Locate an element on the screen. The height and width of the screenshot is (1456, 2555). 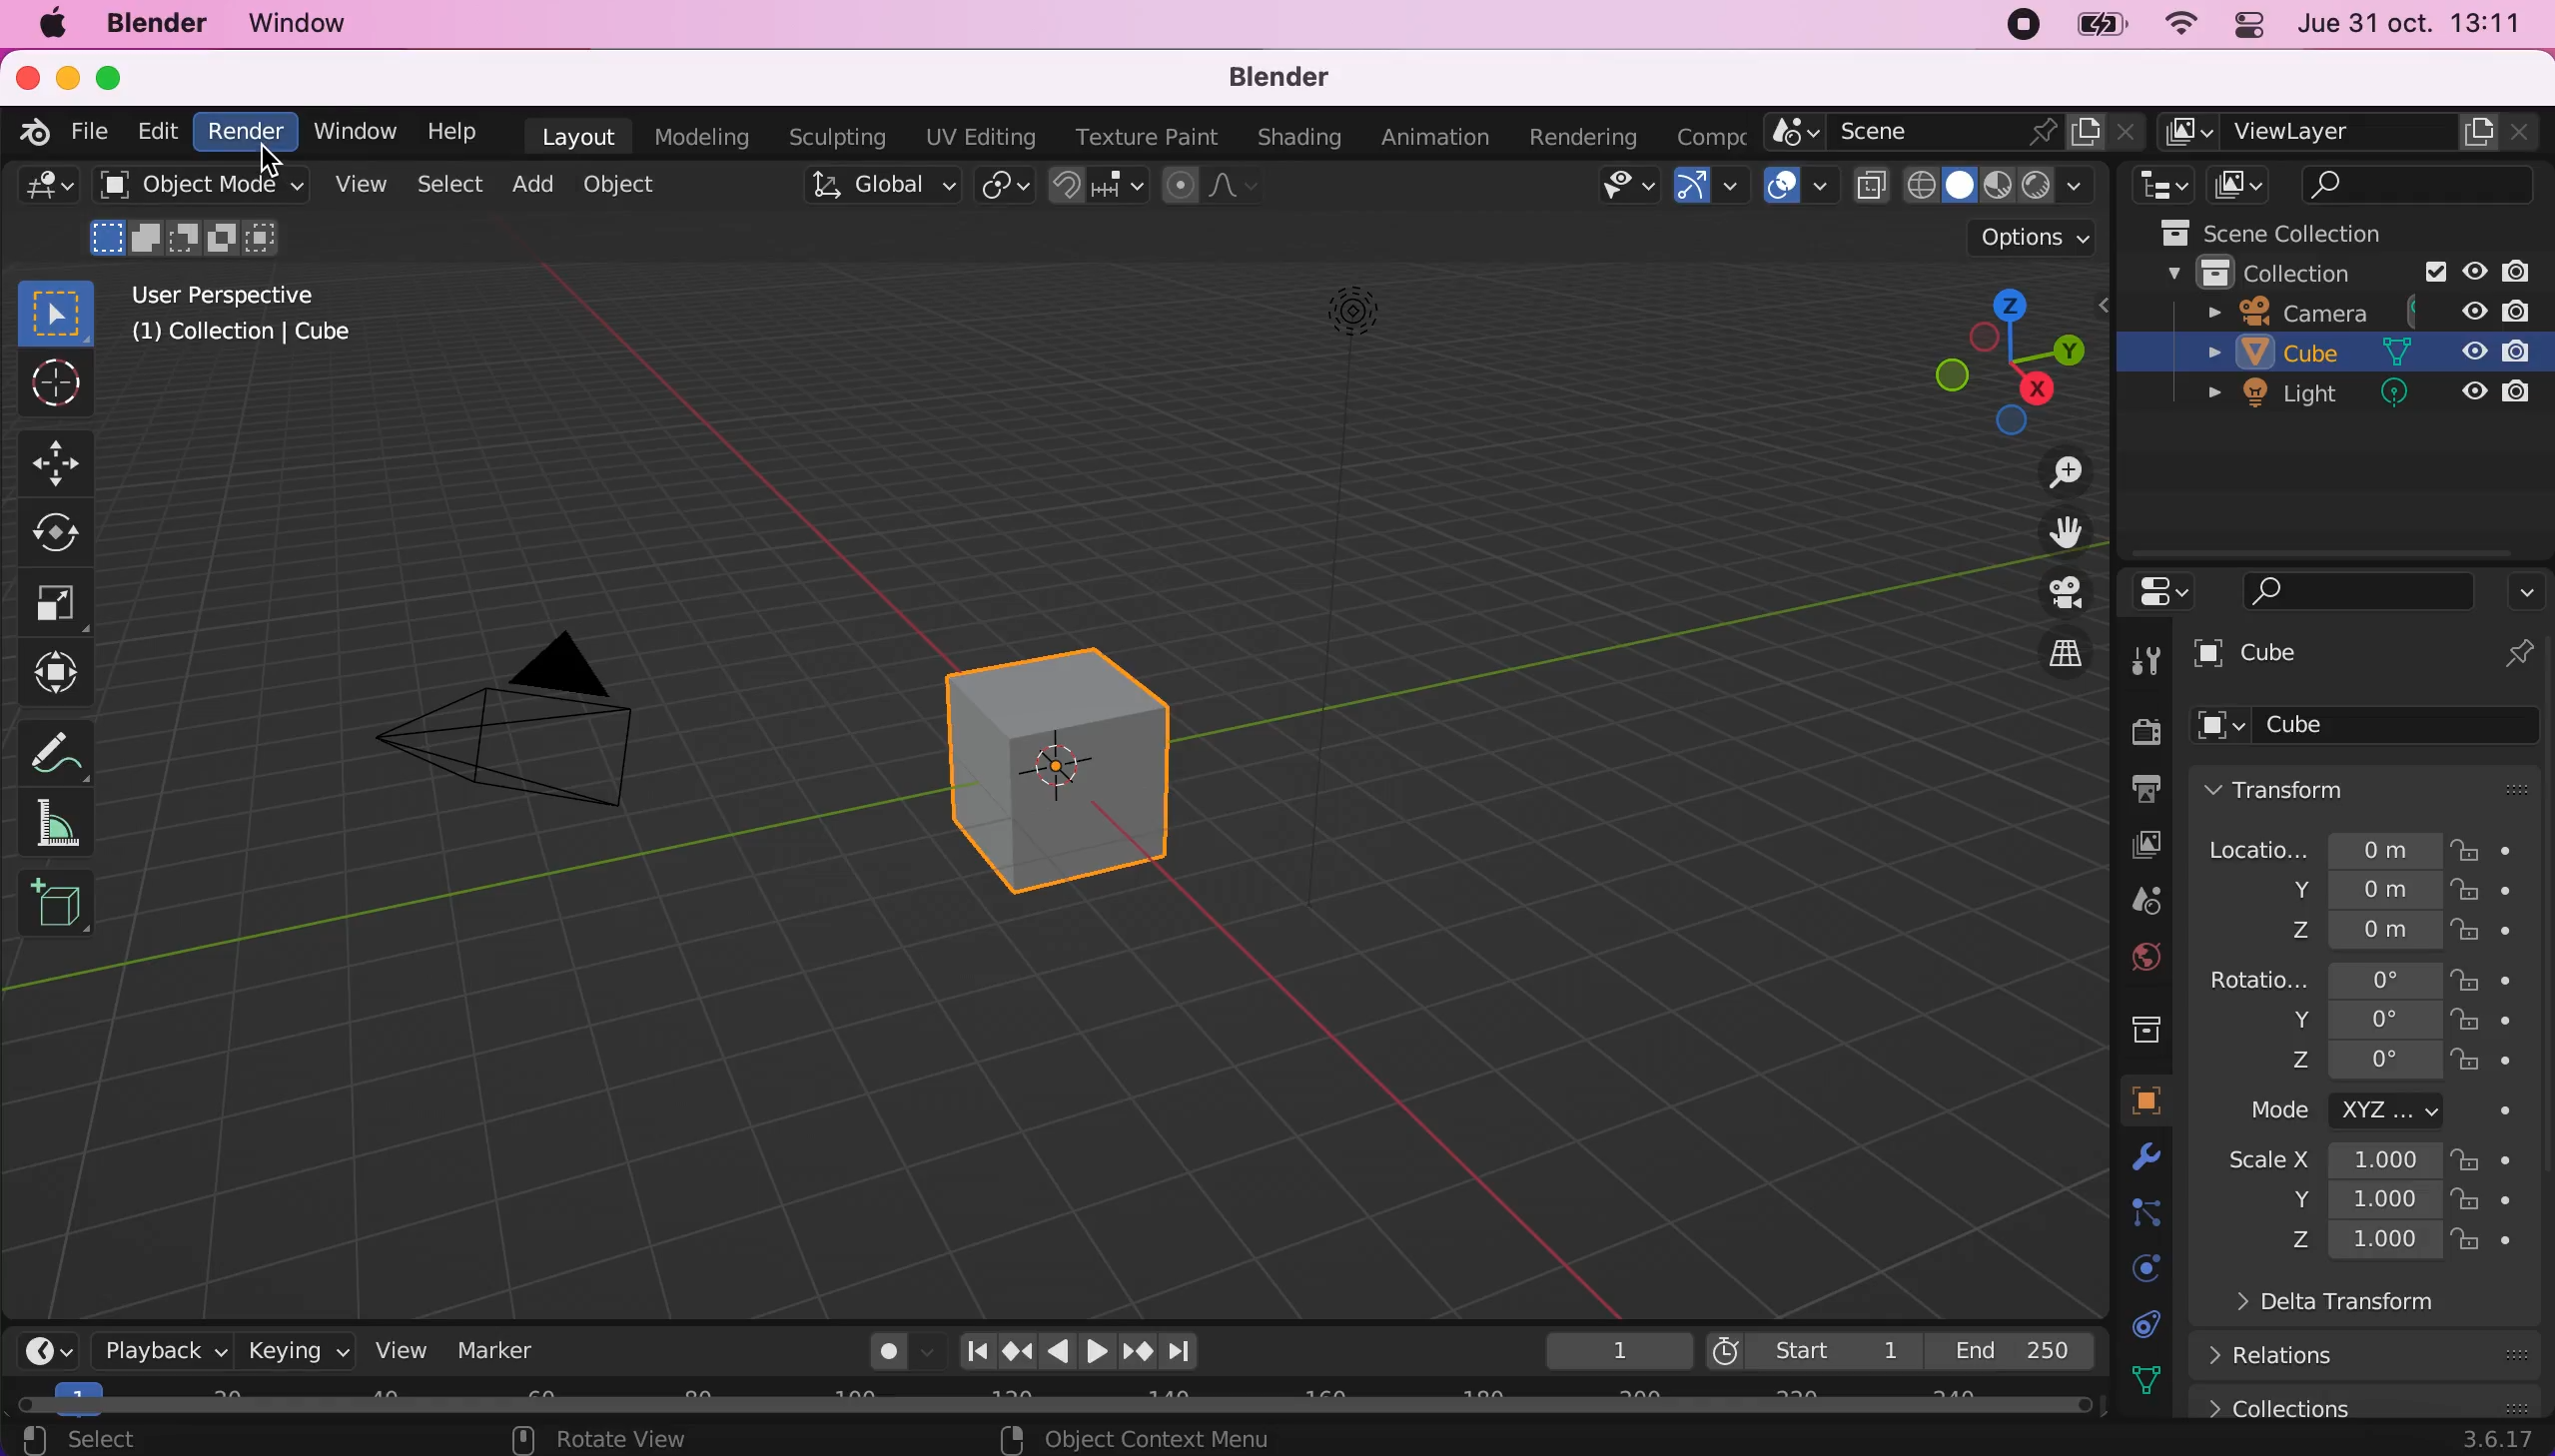
rotate is located at coordinates (59, 530).